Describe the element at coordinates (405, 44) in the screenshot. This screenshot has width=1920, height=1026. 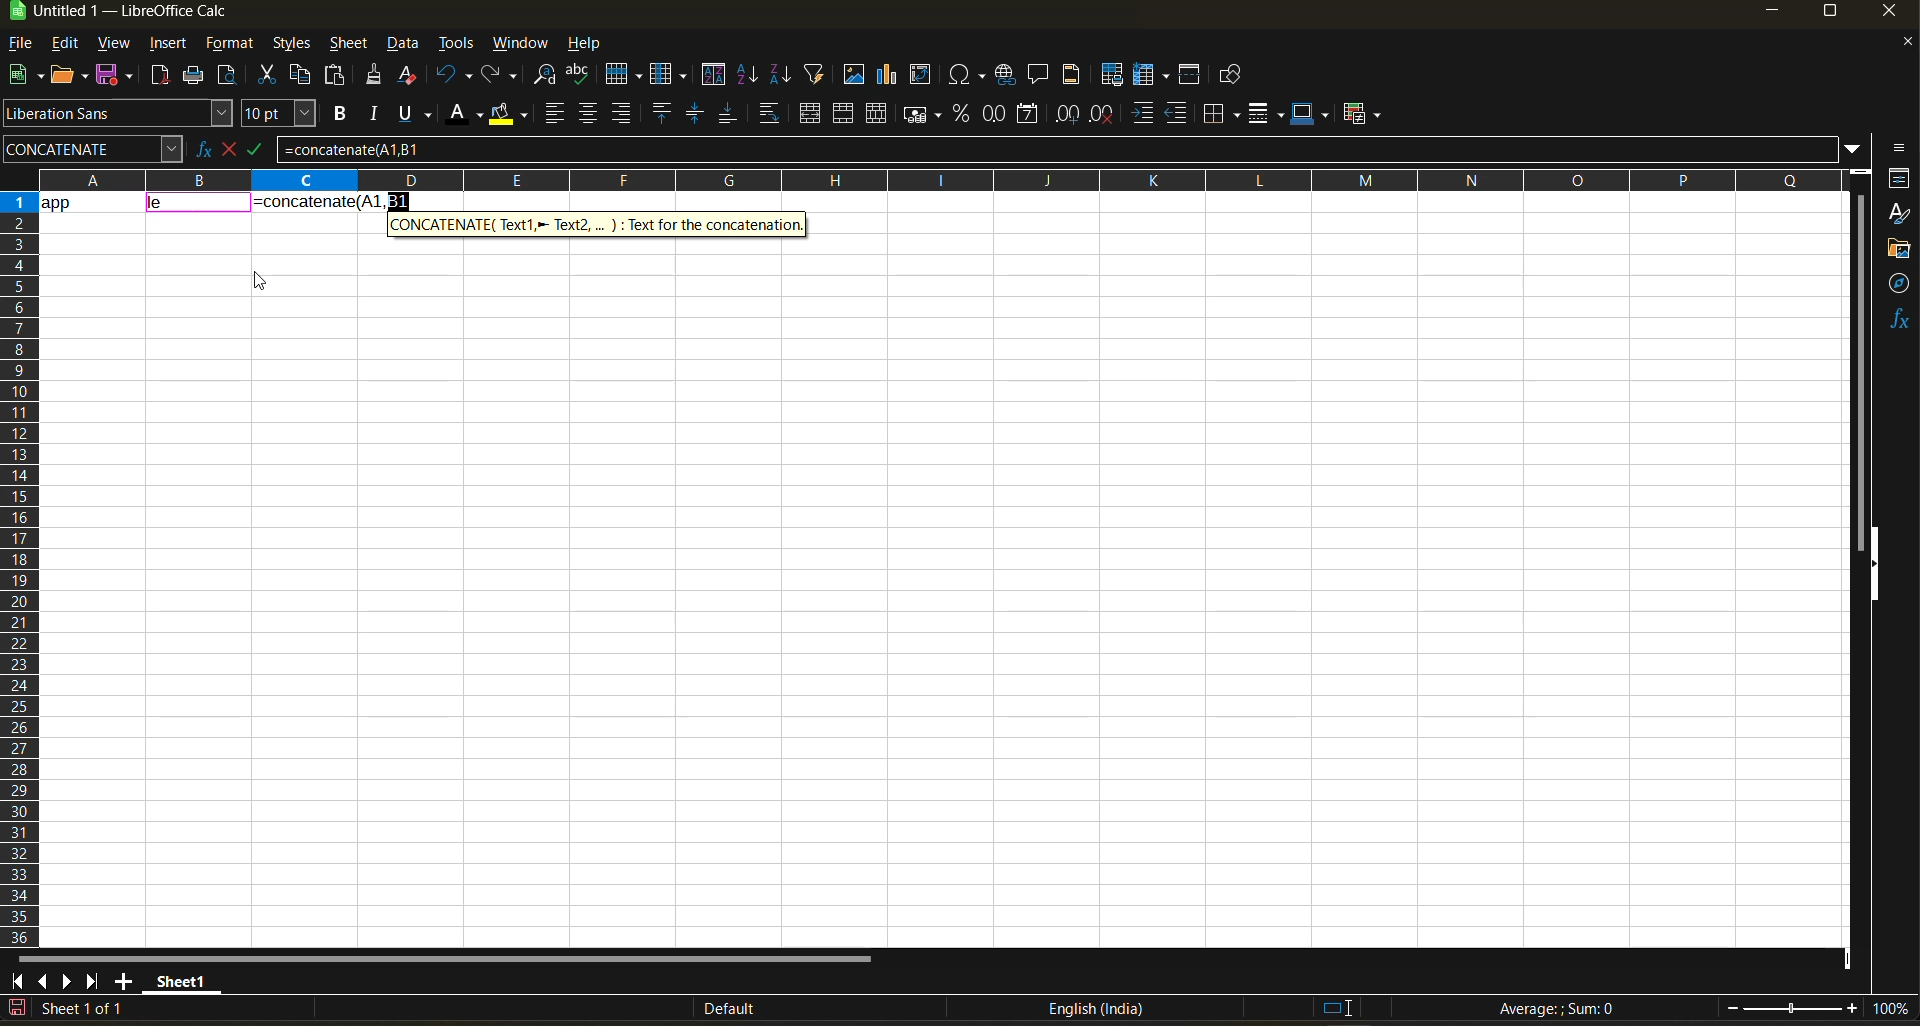
I see `data` at that location.